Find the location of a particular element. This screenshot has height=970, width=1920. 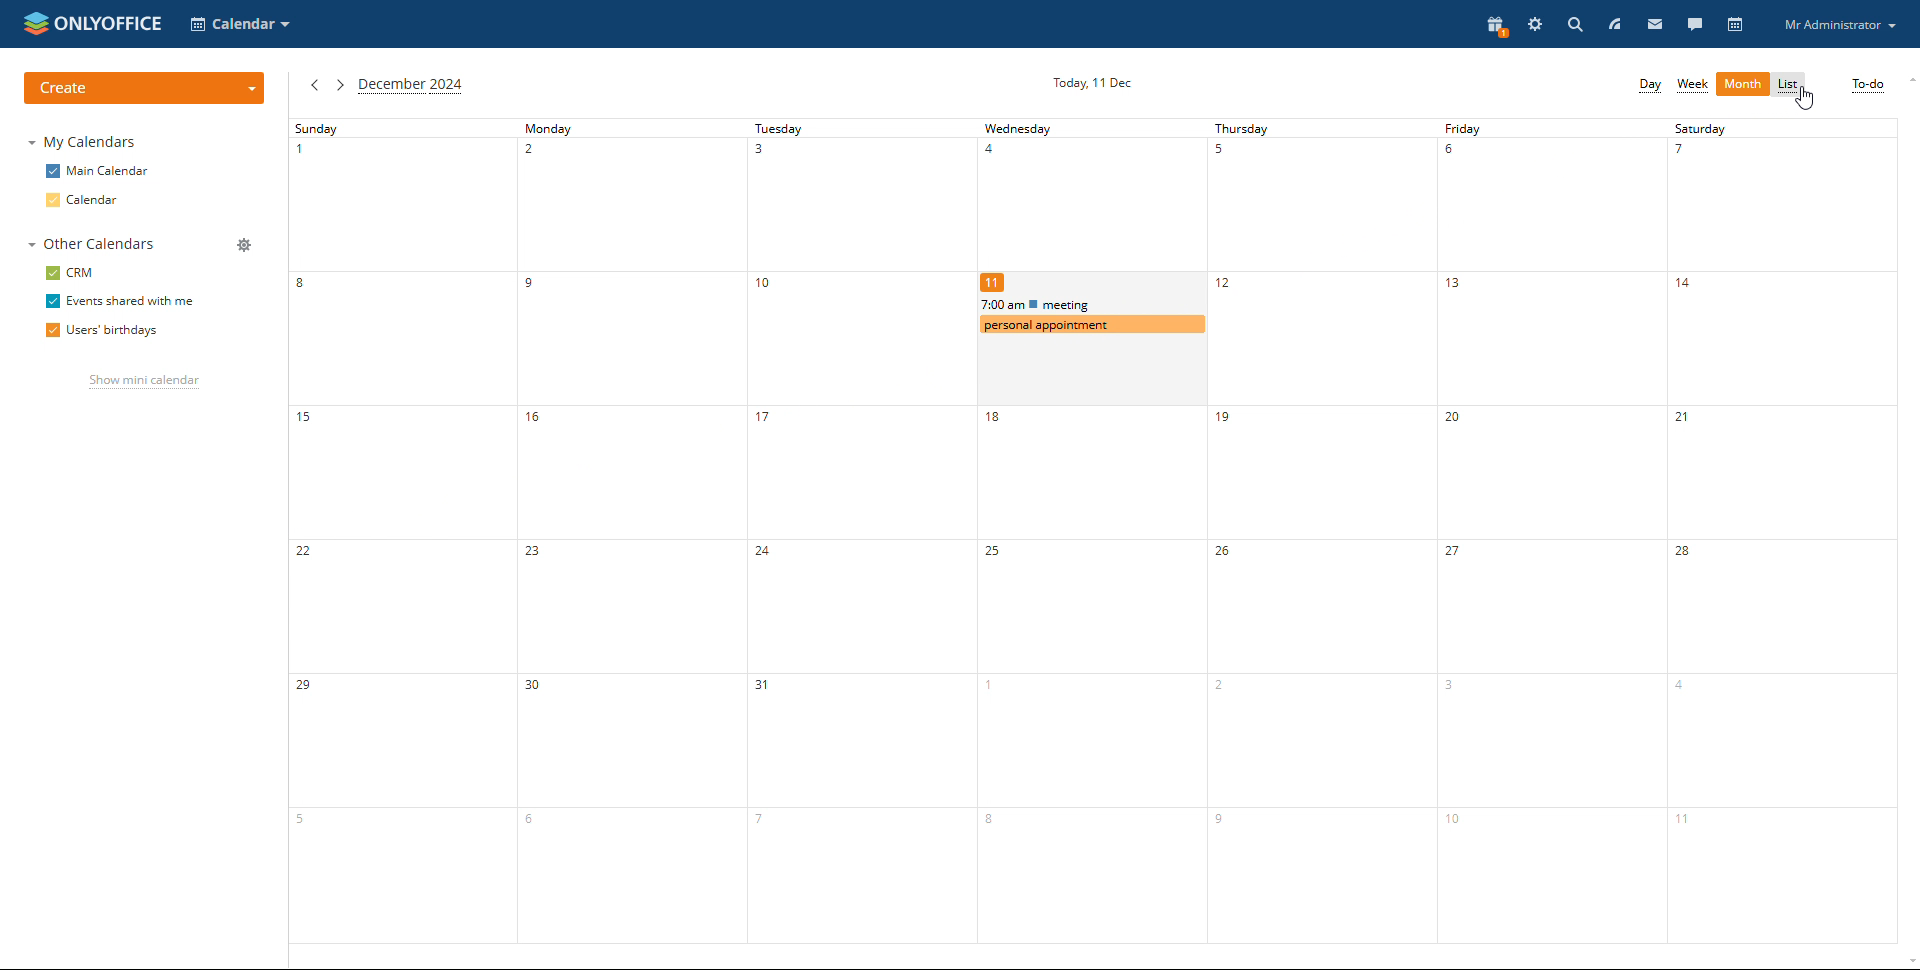

cursor is located at coordinates (1805, 99).